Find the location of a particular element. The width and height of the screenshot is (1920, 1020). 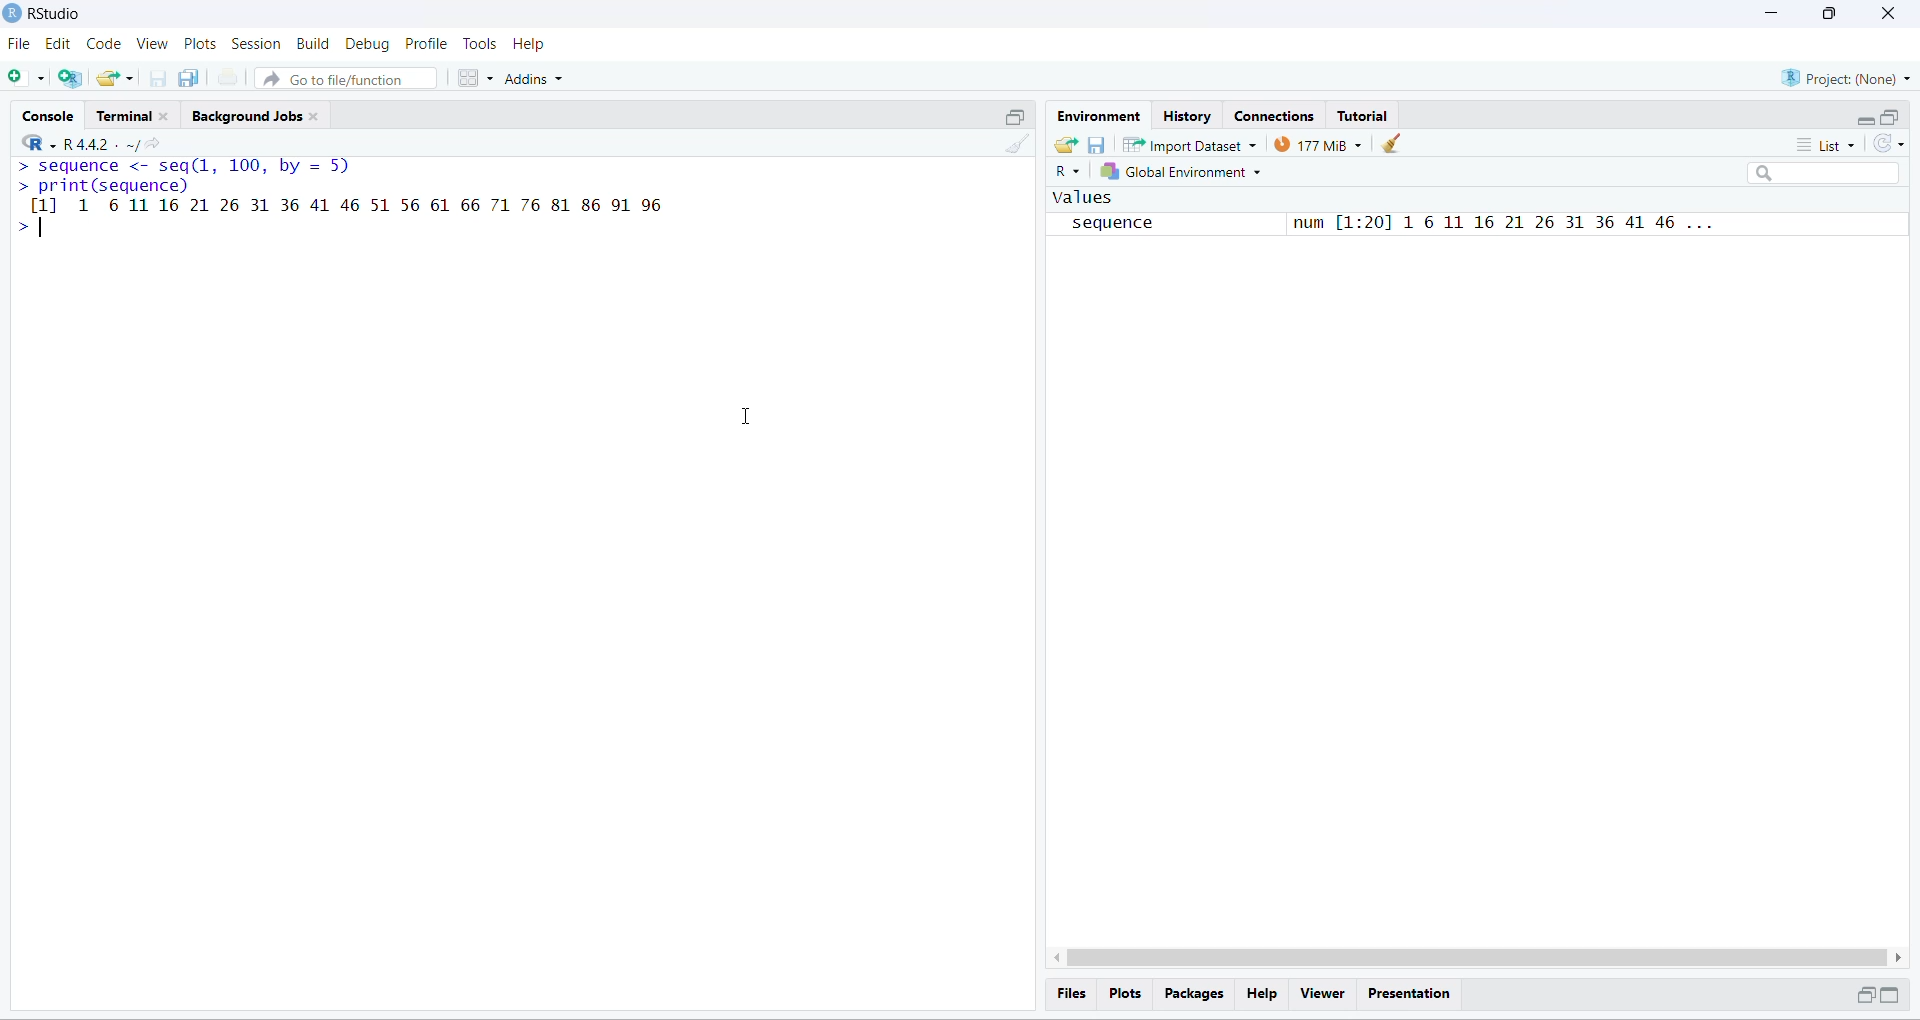

debug is located at coordinates (370, 44).